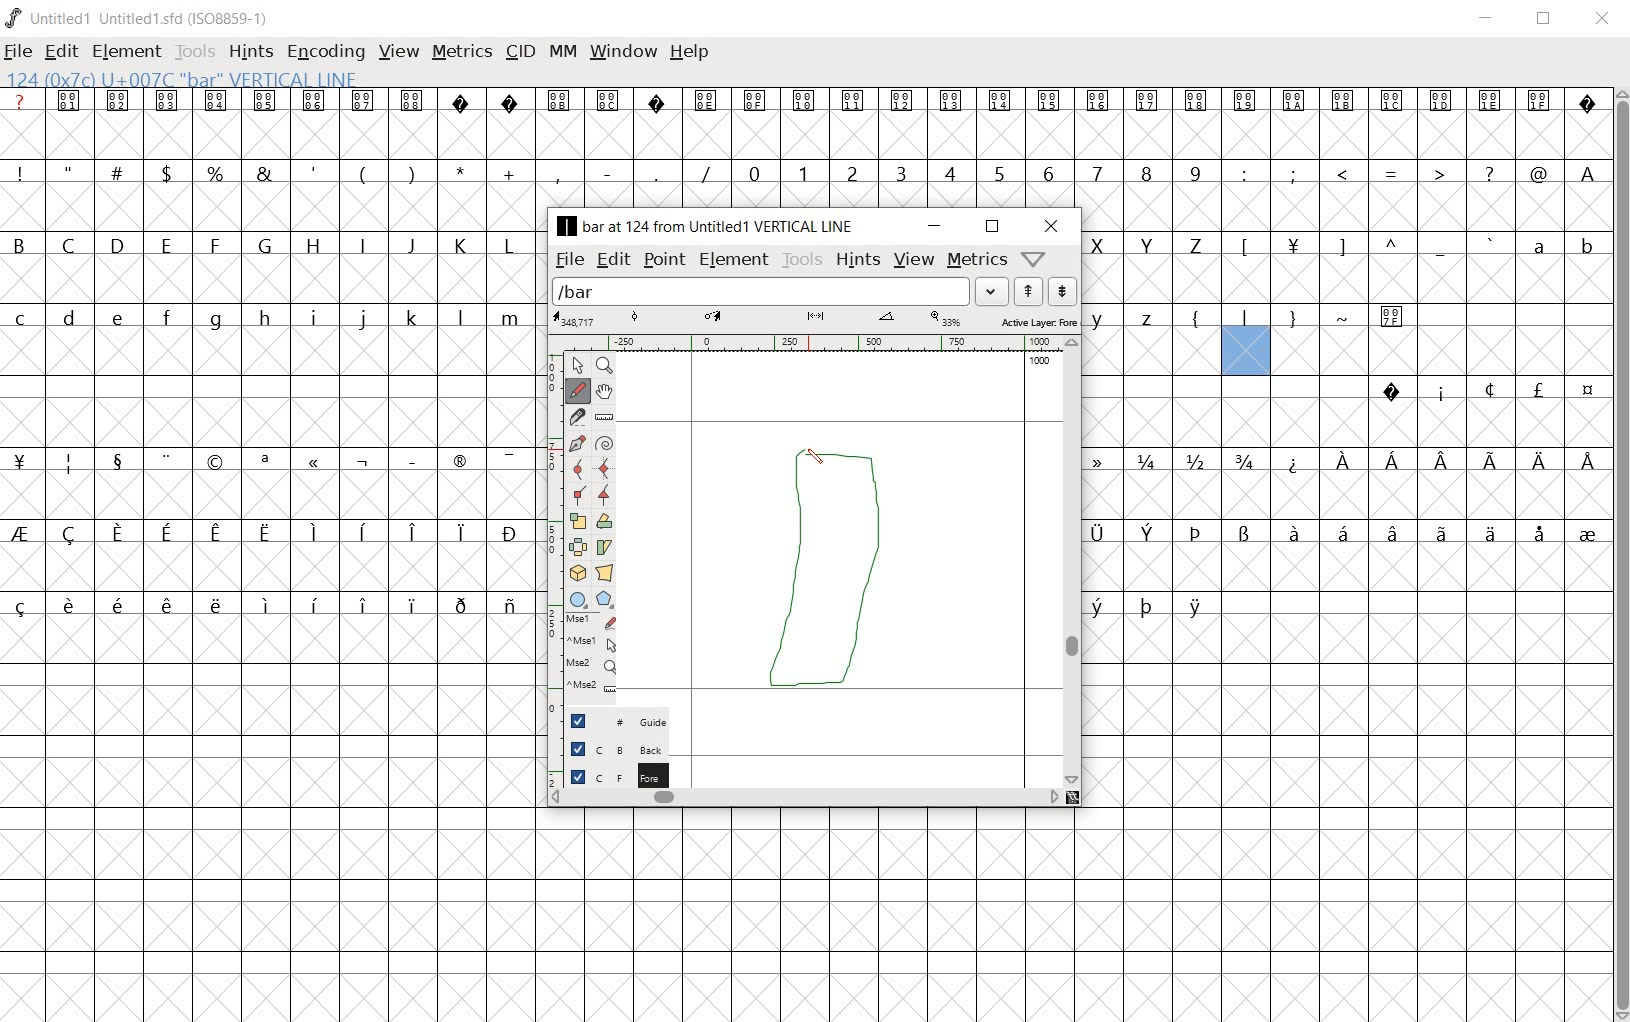 The width and height of the screenshot is (1630, 1022). I want to click on guide, so click(608, 722).